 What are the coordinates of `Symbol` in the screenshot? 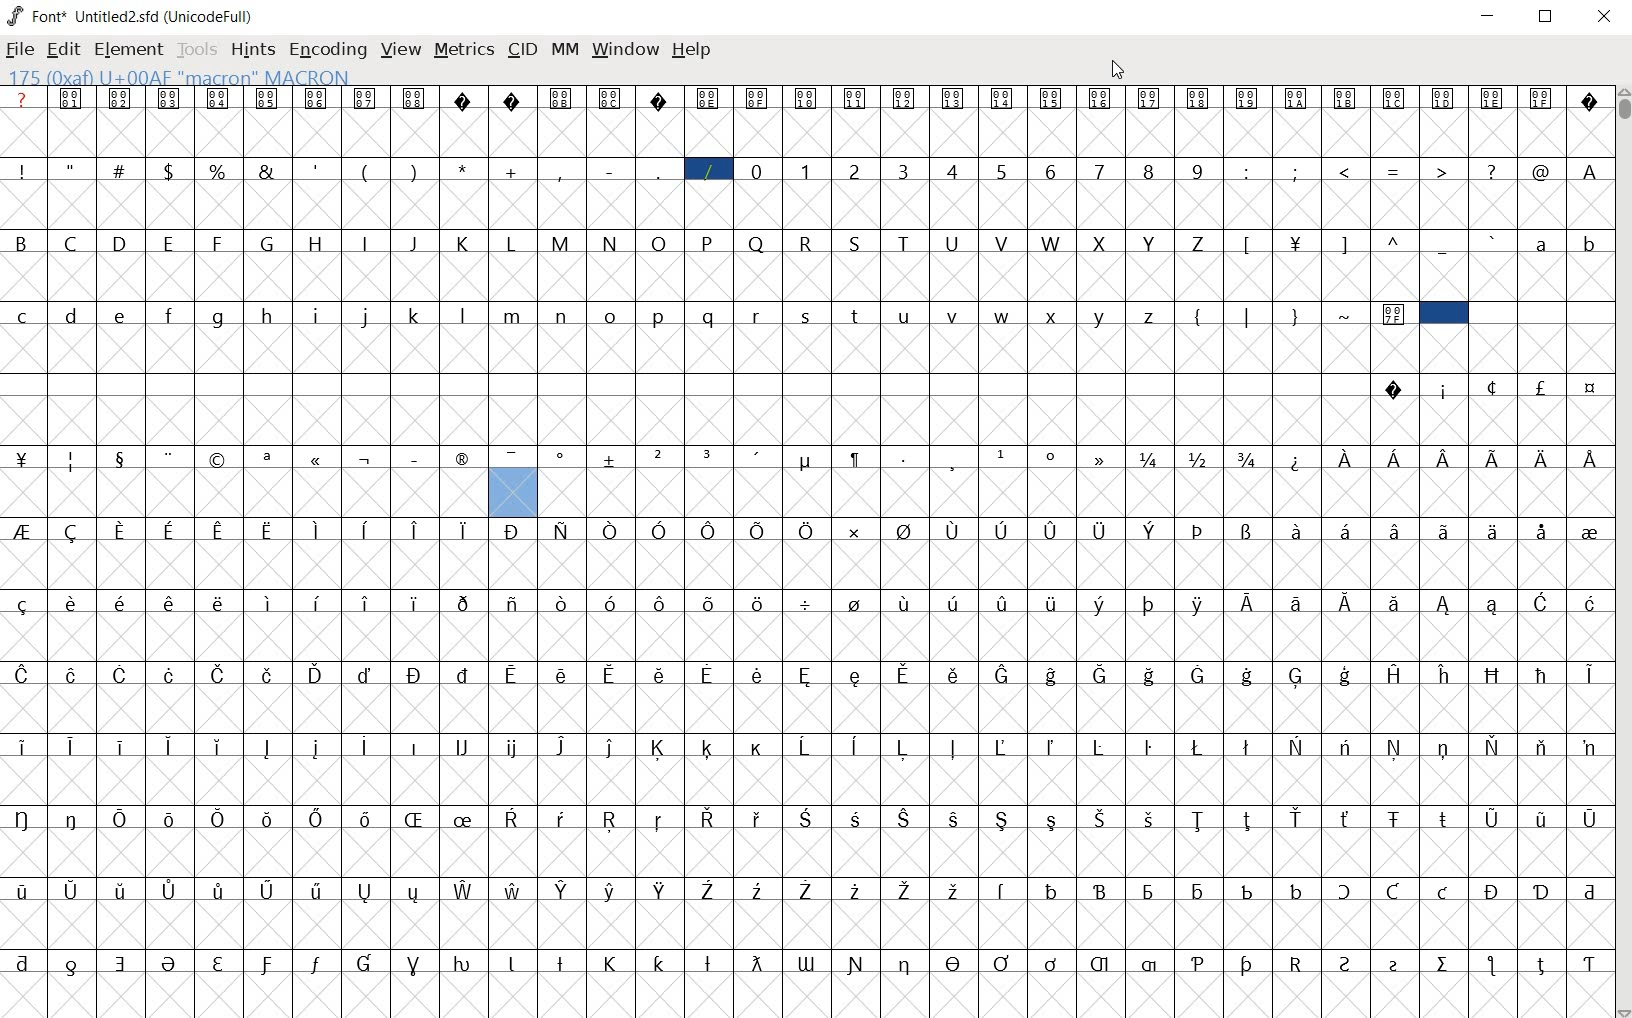 It's located at (369, 673).